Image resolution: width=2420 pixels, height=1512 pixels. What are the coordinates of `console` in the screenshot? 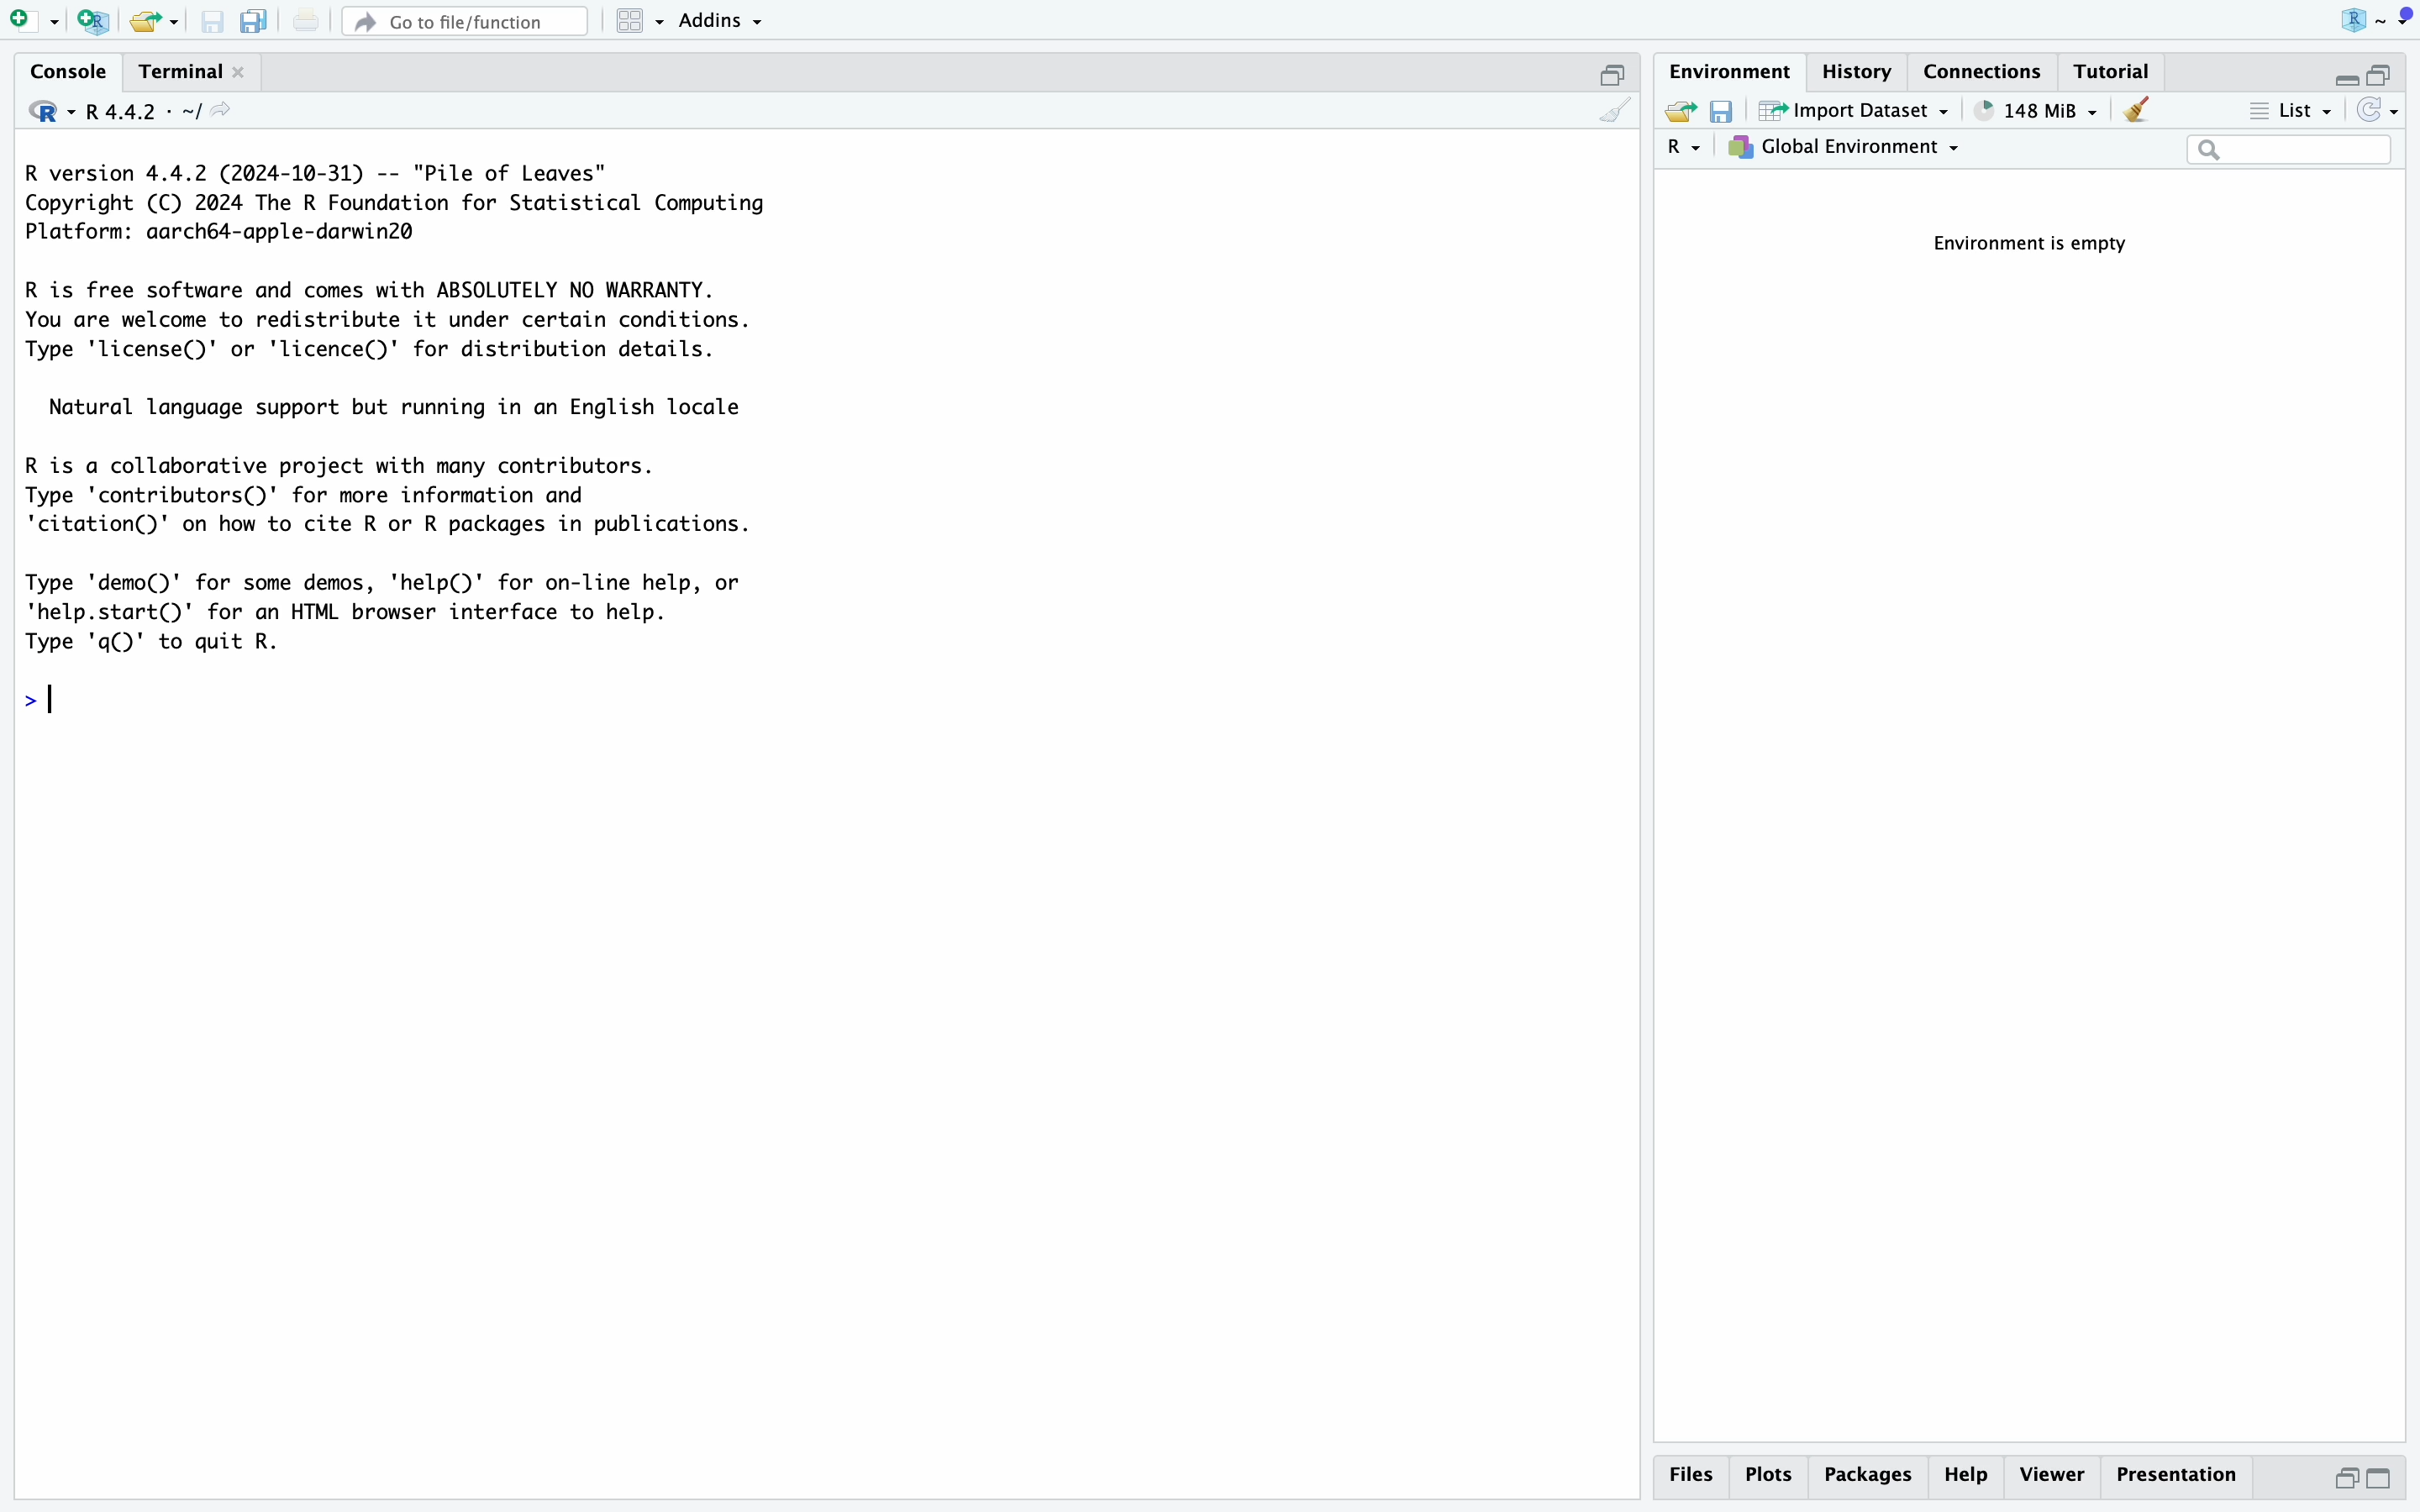 It's located at (1614, 112).